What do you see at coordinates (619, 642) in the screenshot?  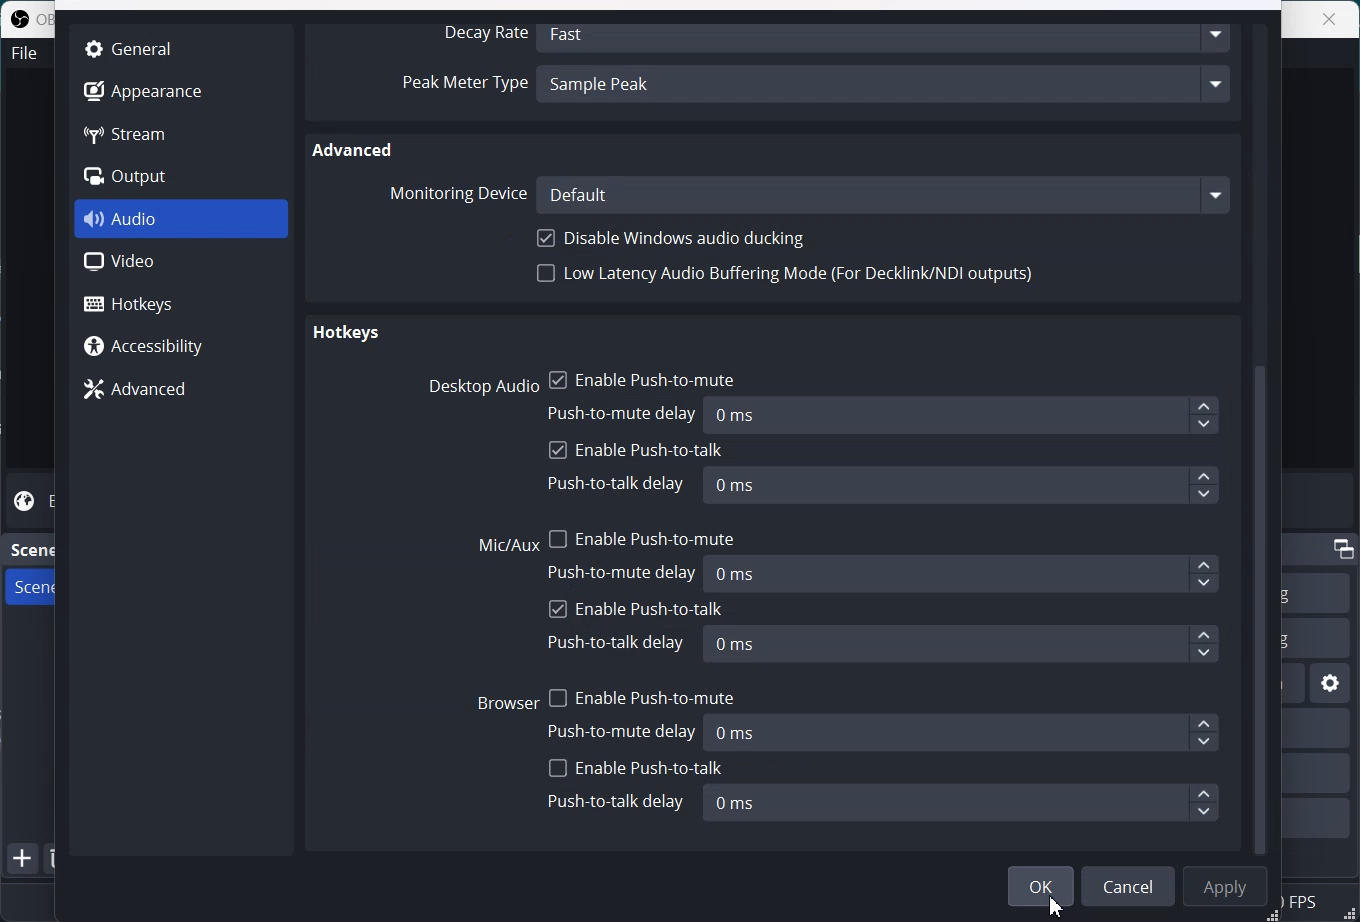 I see `Push-to-talk delay` at bounding box center [619, 642].